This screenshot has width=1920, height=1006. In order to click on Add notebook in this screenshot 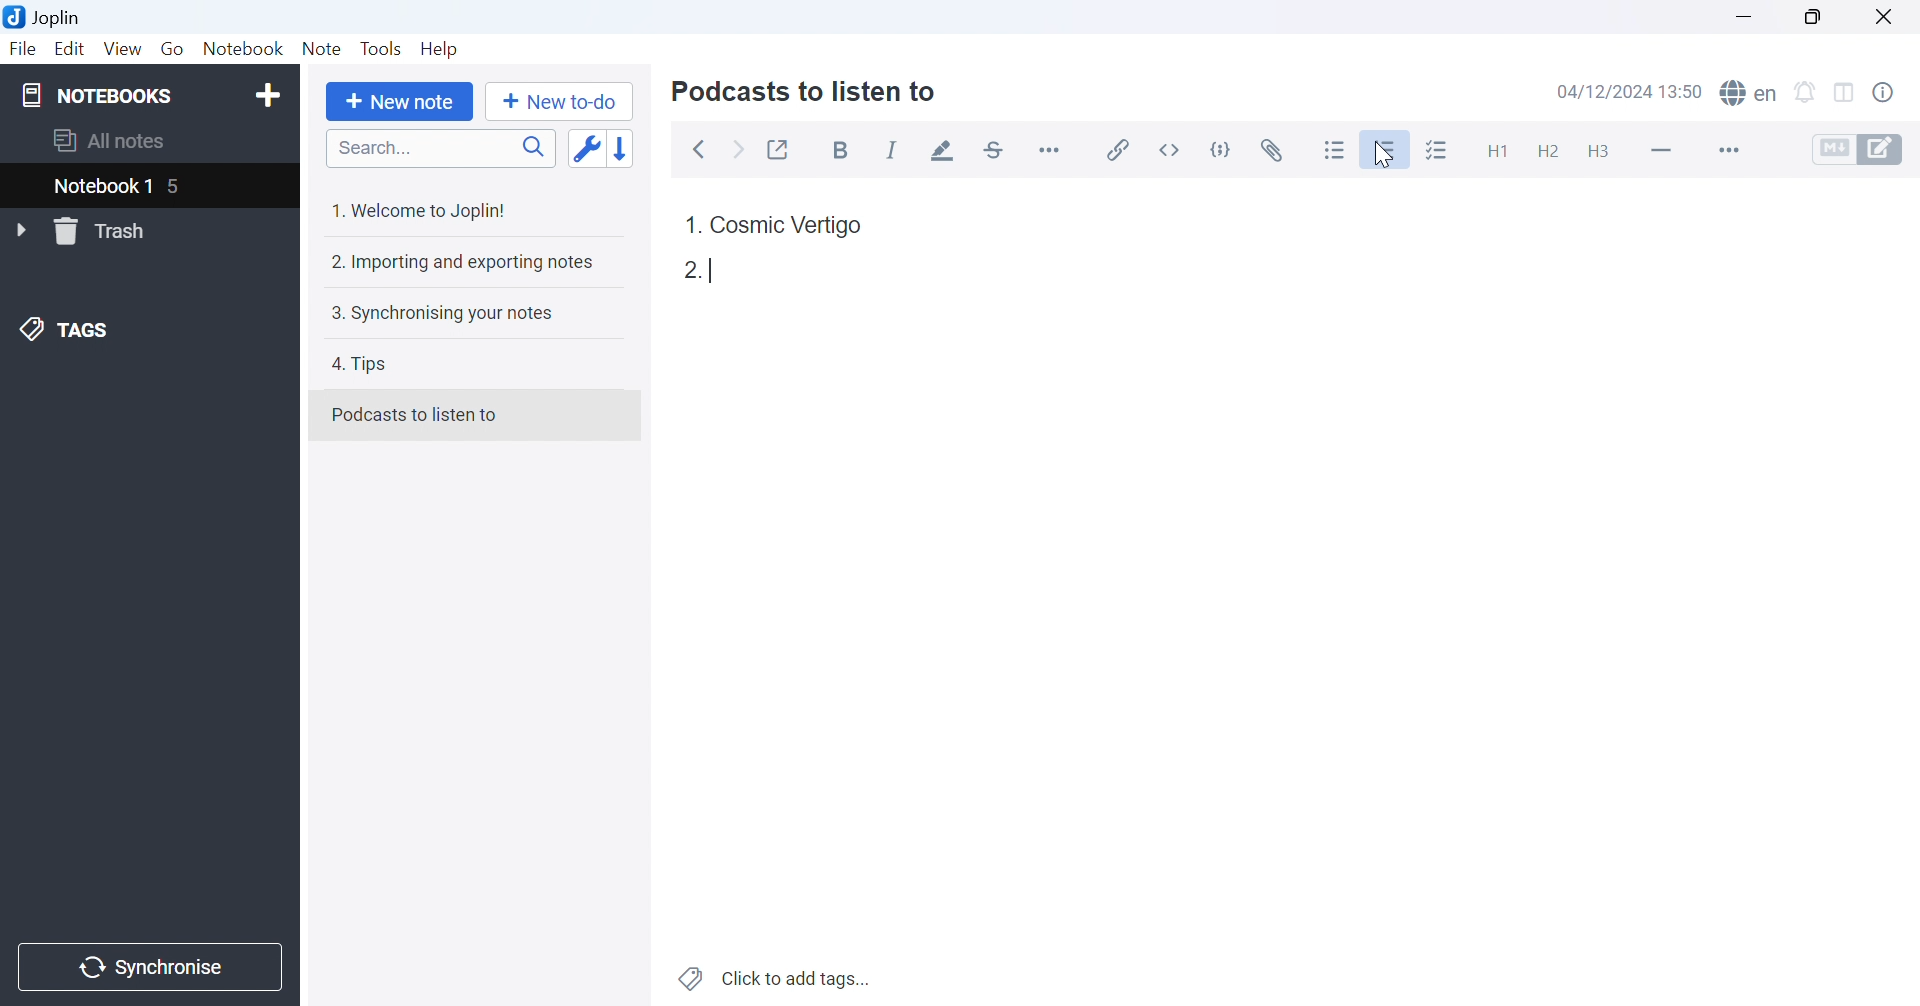, I will do `click(267, 98)`.